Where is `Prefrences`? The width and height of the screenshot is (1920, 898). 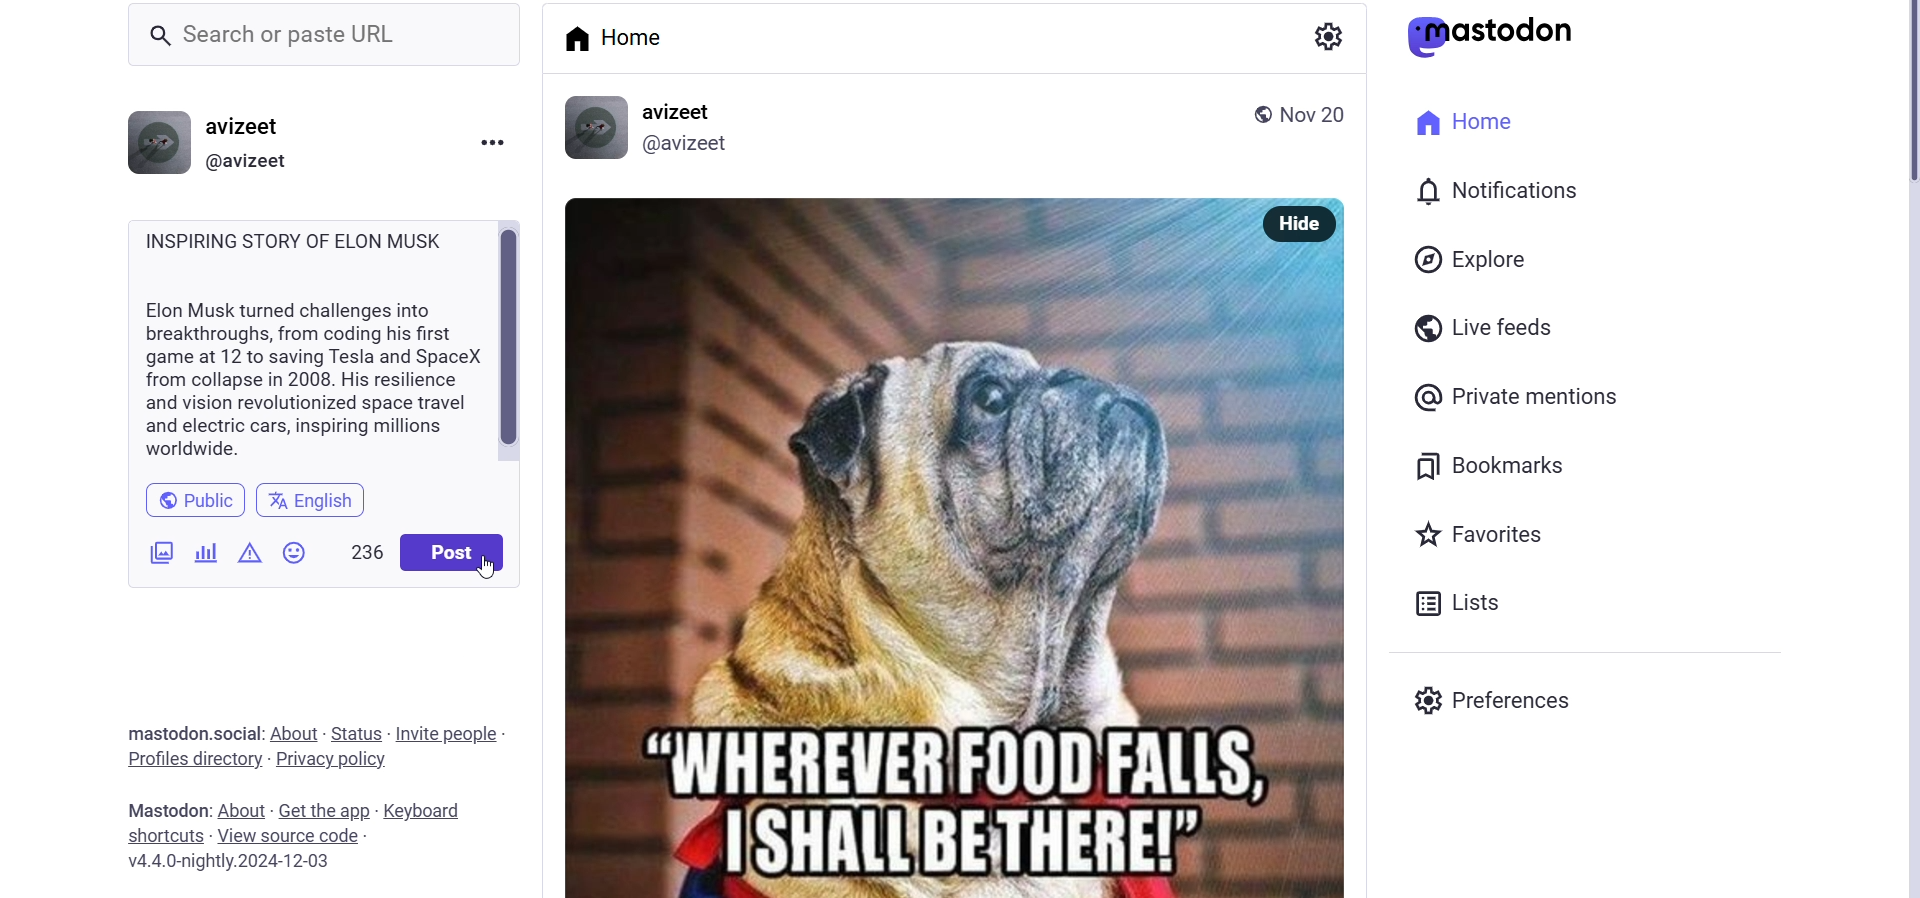 Prefrences is located at coordinates (1515, 699).